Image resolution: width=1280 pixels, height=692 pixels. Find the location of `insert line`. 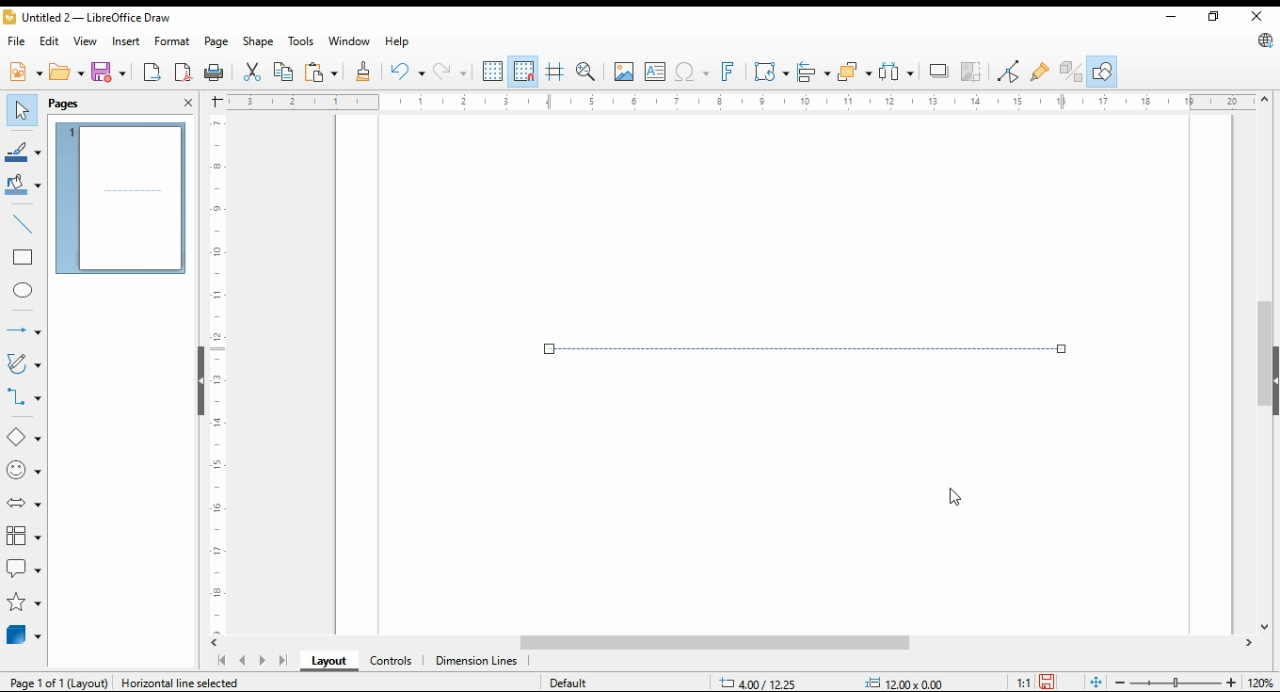

insert line is located at coordinates (24, 224).